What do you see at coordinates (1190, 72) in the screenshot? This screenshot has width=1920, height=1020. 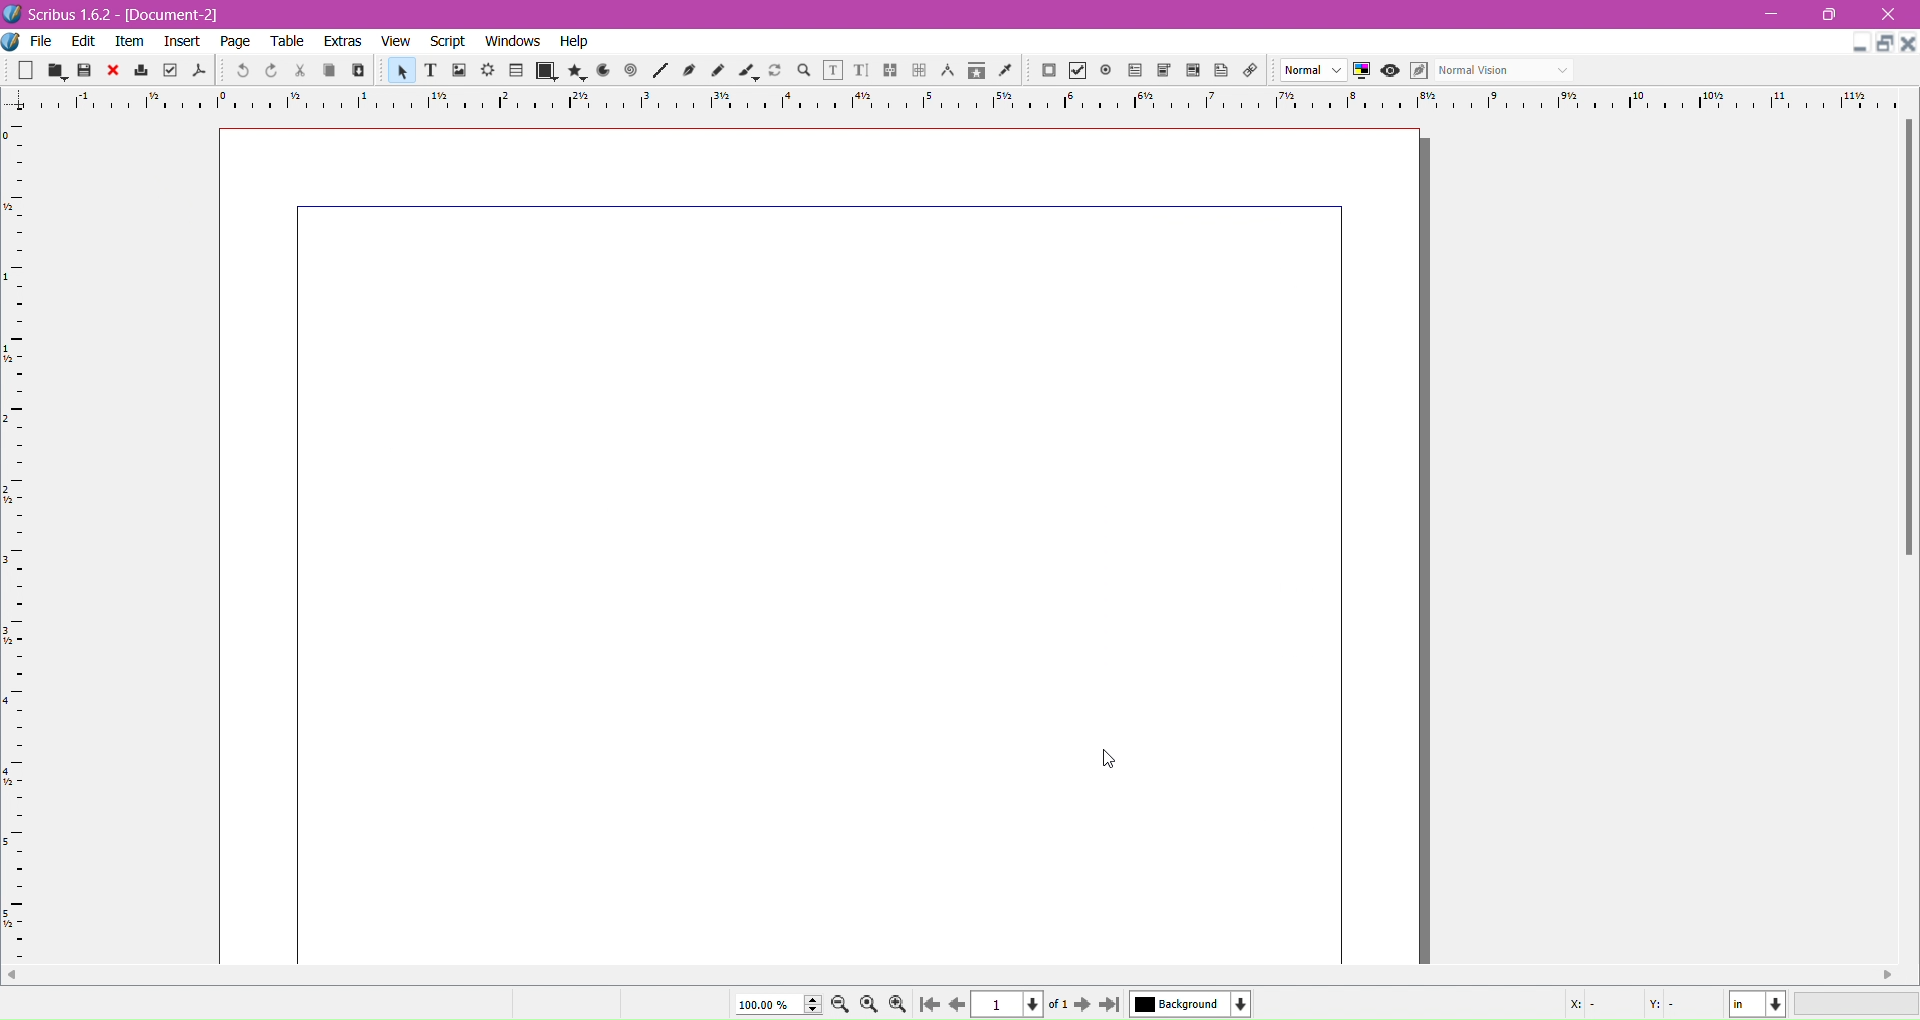 I see `icon` at bounding box center [1190, 72].